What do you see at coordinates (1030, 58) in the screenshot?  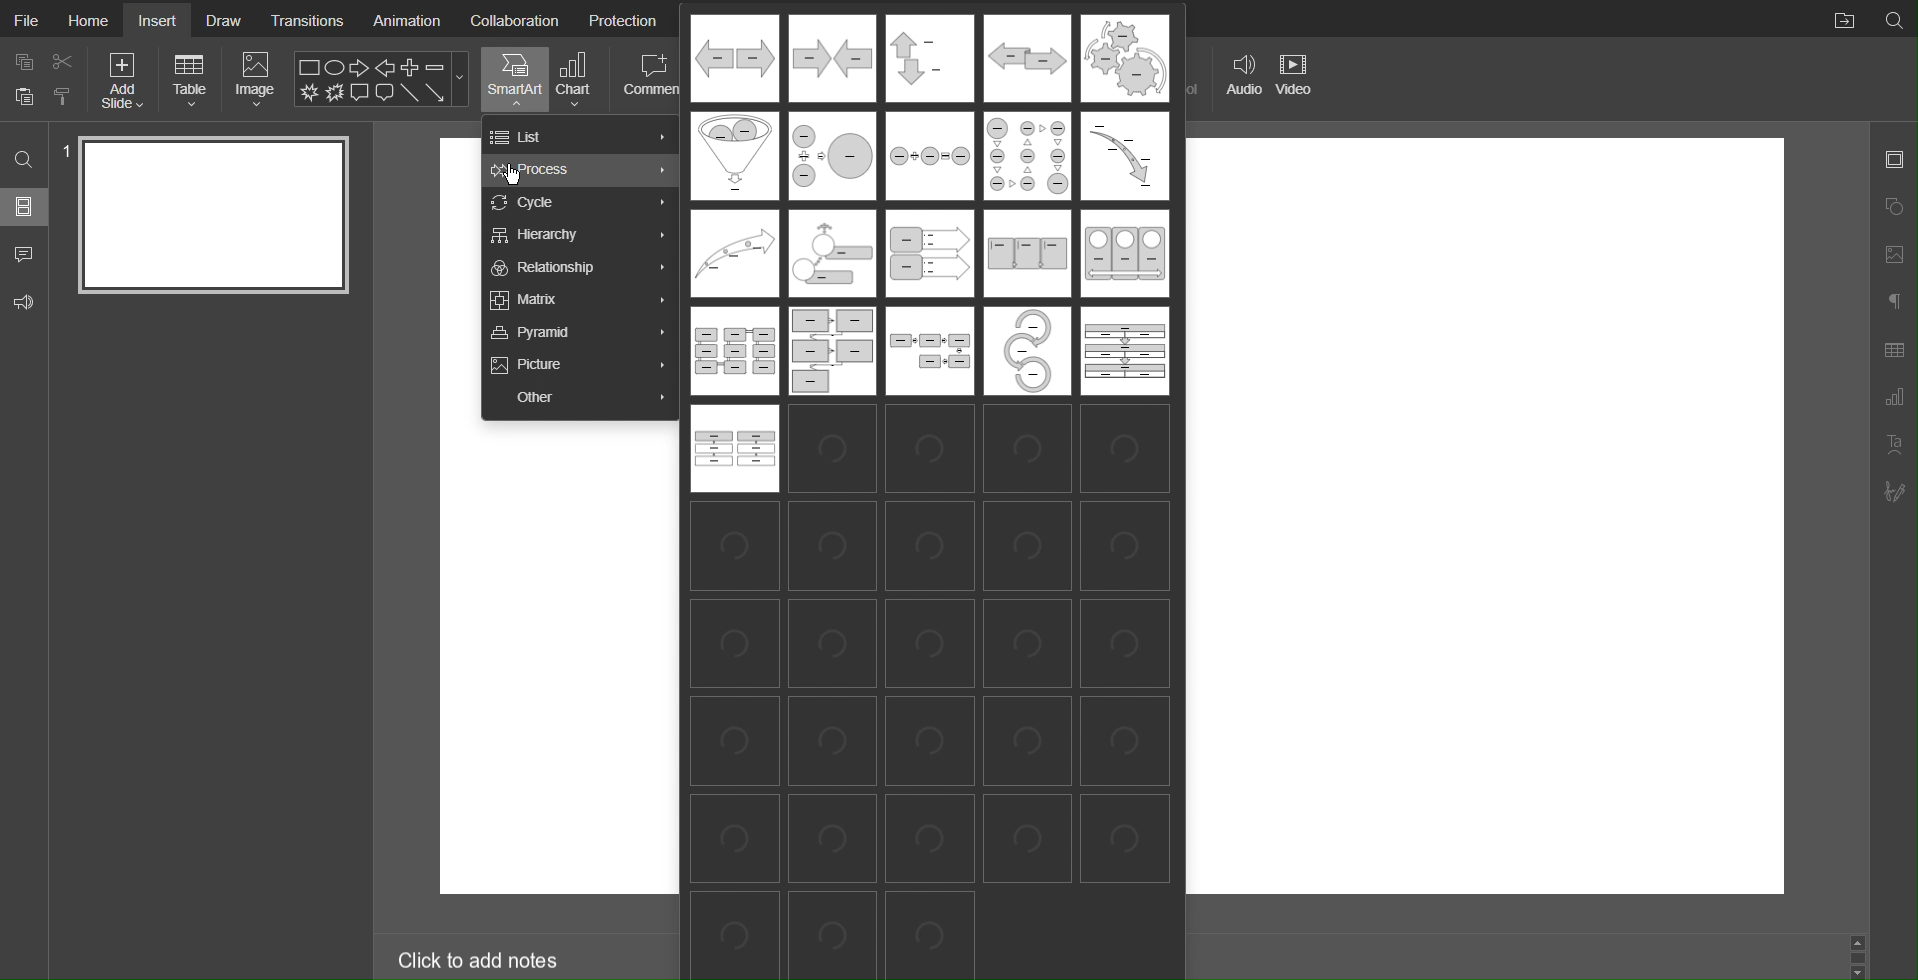 I see `Process Template 4` at bounding box center [1030, 58].